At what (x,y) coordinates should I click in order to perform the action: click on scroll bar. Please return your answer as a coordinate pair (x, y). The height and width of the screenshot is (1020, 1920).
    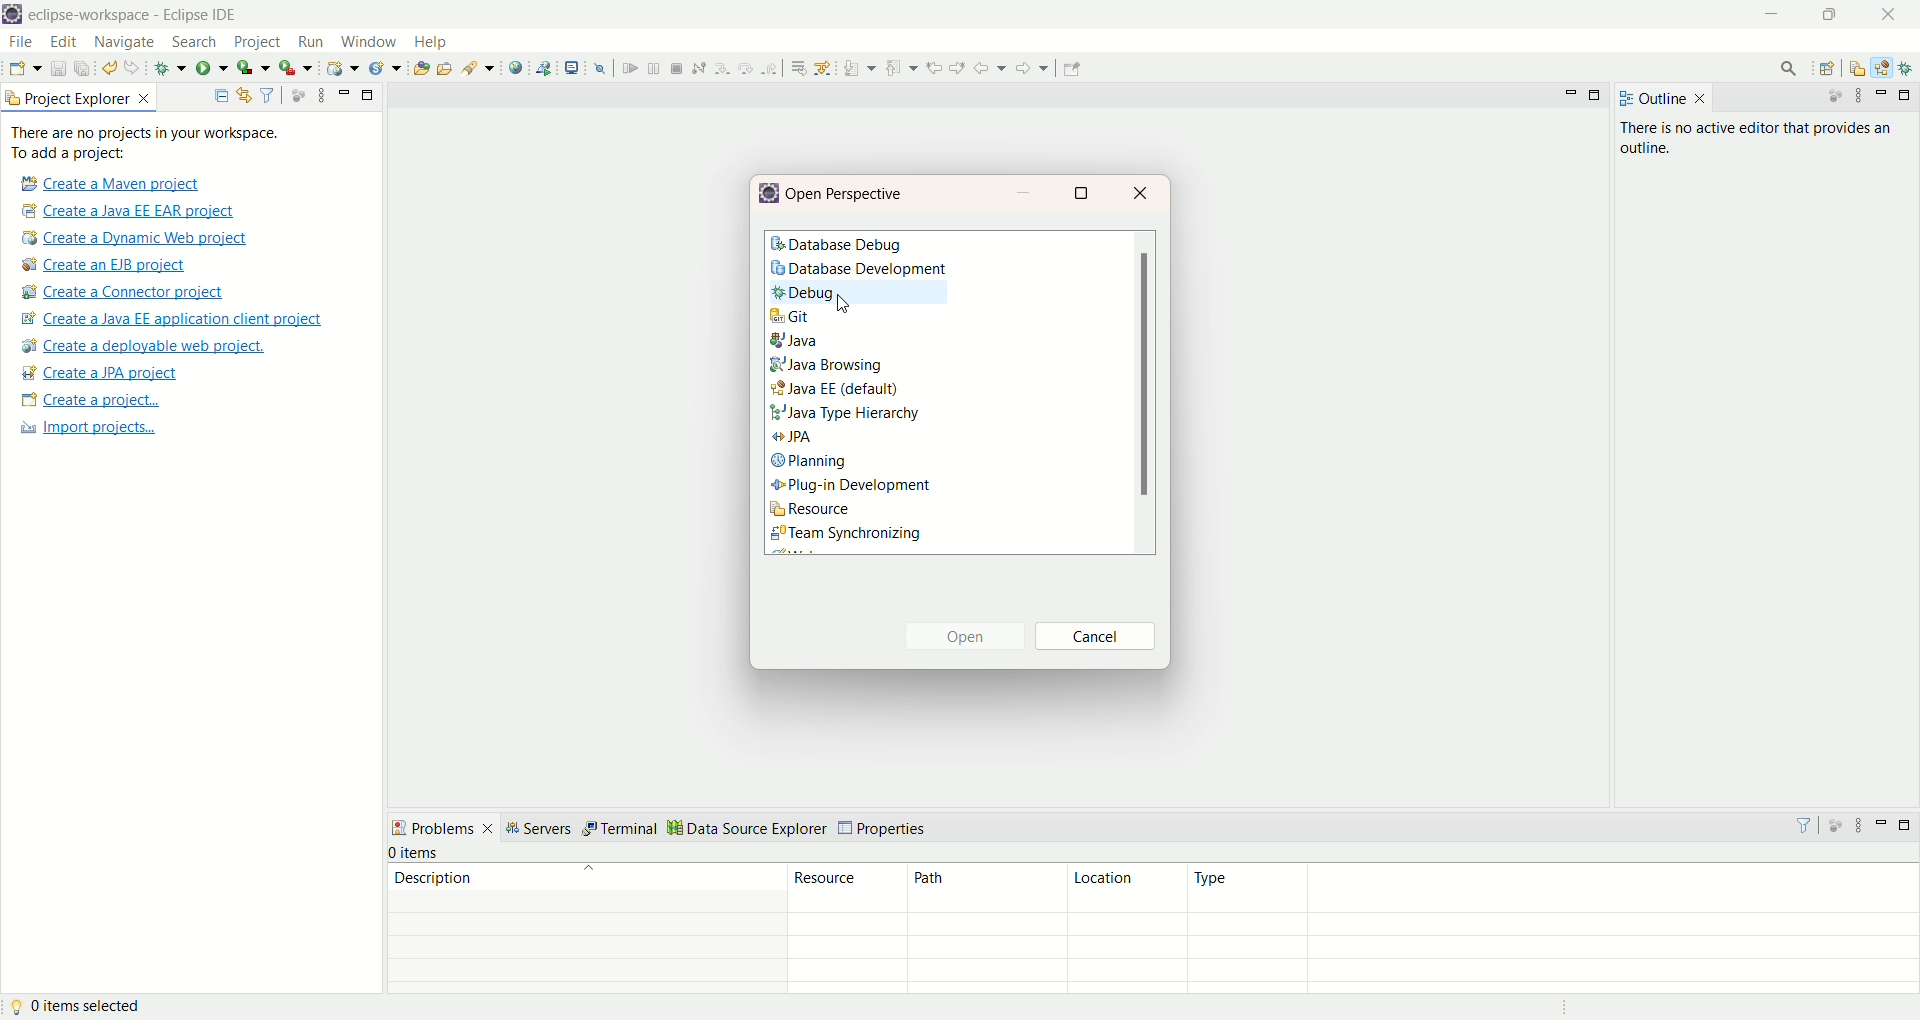
    Looking at the image, I should click on (1143, 392).